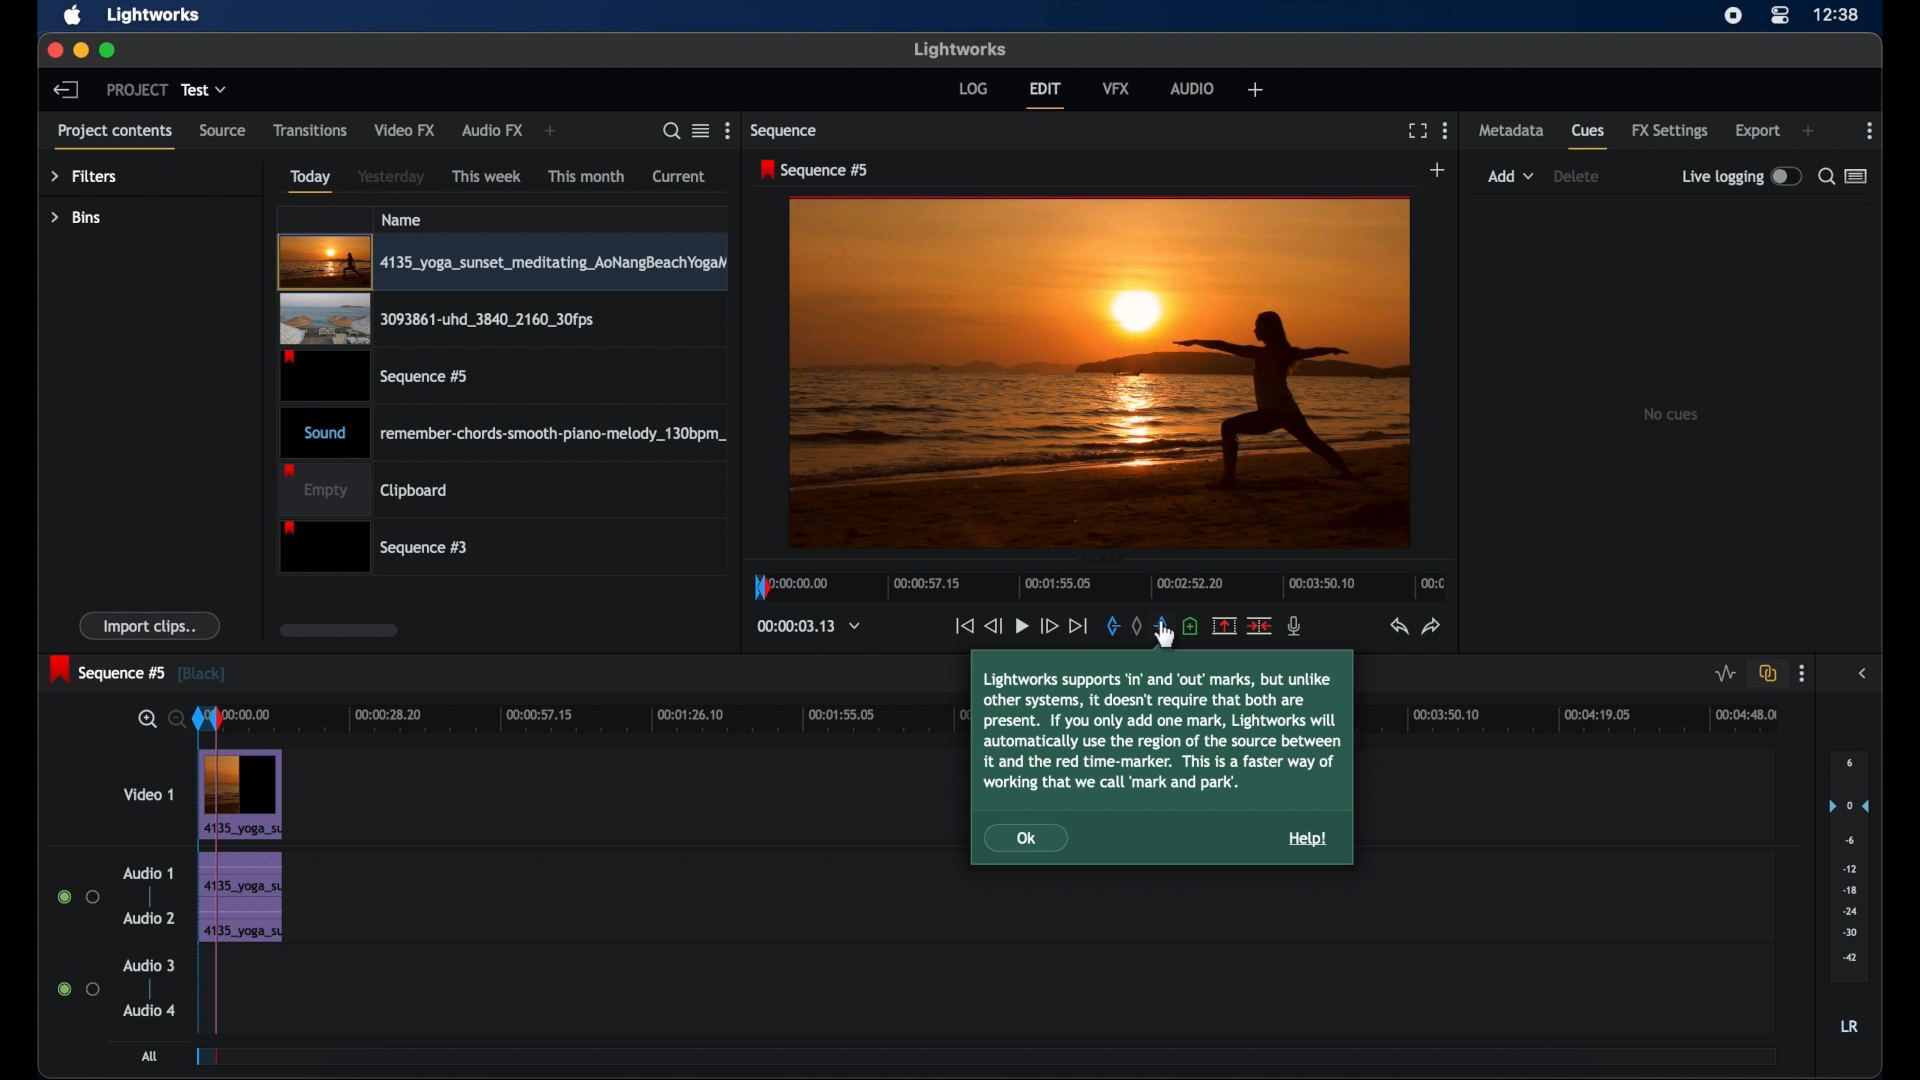 The image size is (1920, 1080). I want to click on radio button, so click(78, 989).